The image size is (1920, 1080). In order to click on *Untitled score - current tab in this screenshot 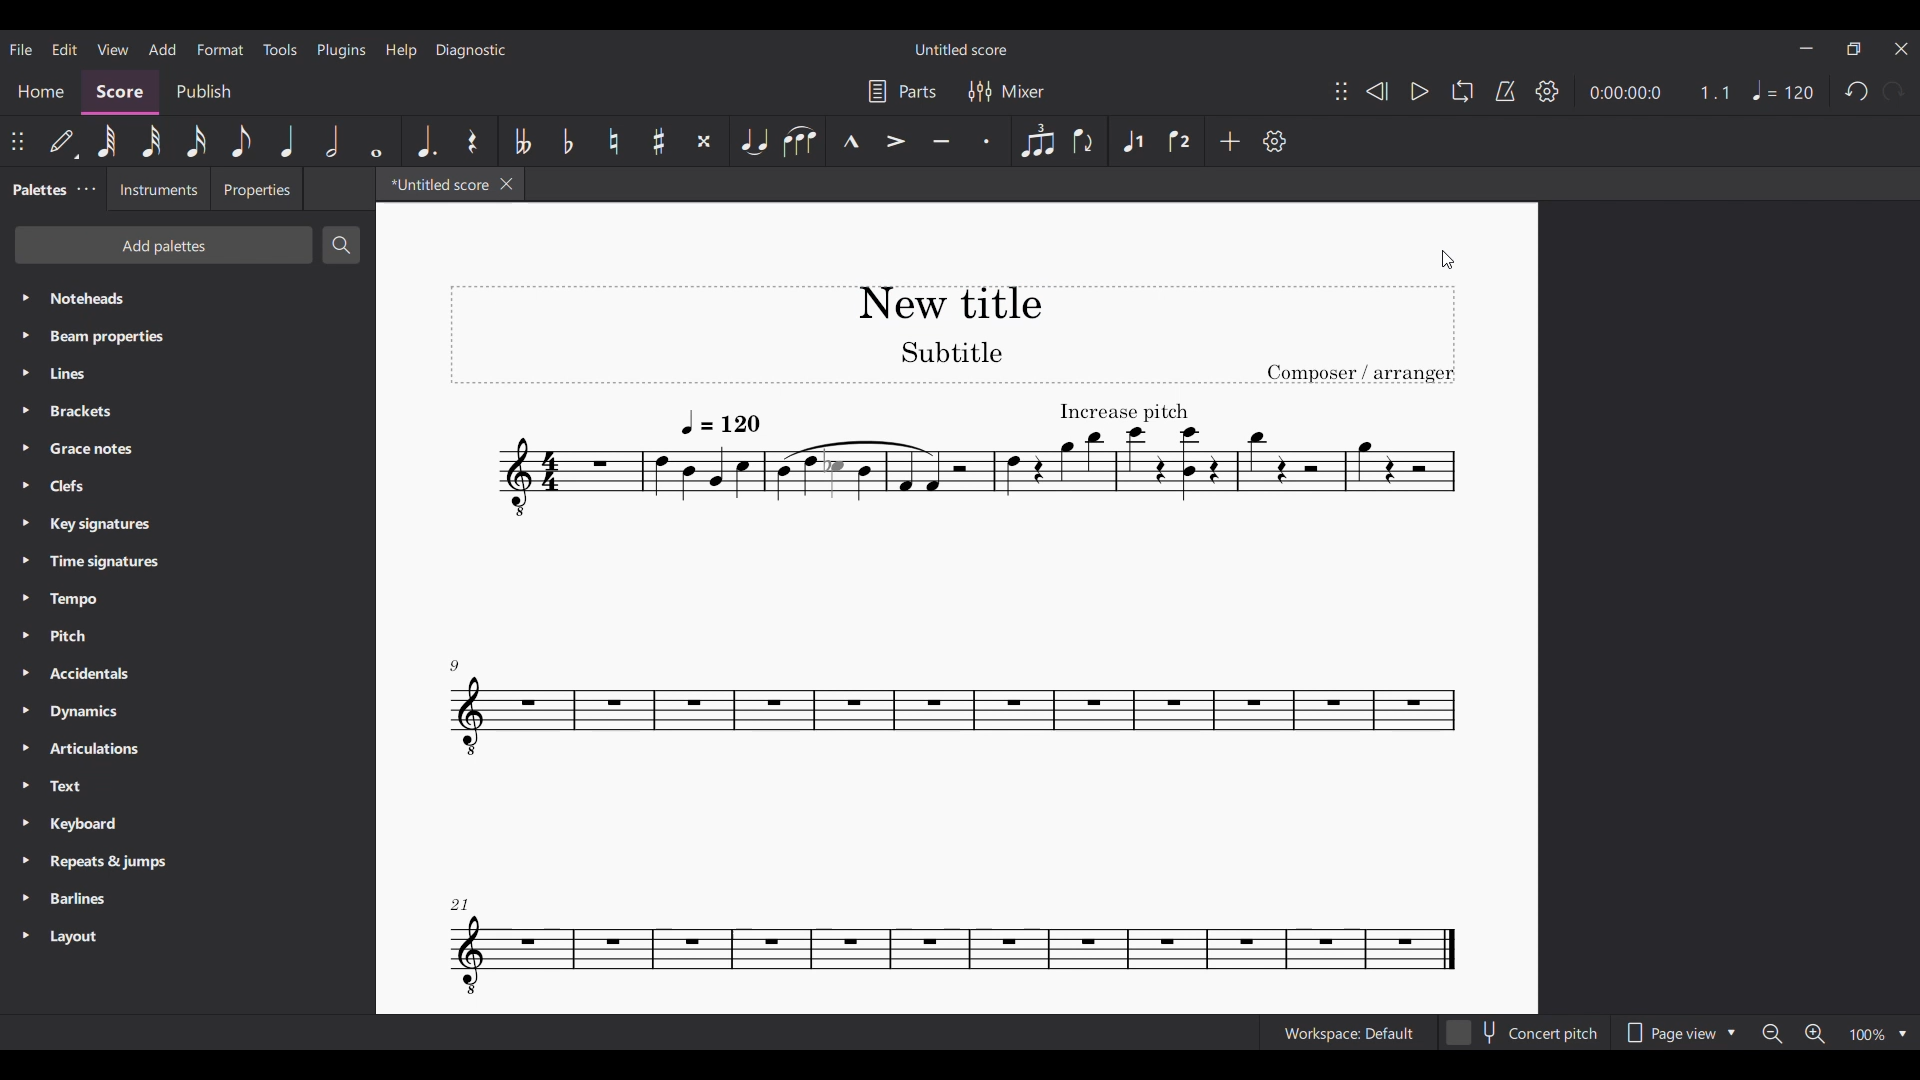, I will do `click(435, 184)`.